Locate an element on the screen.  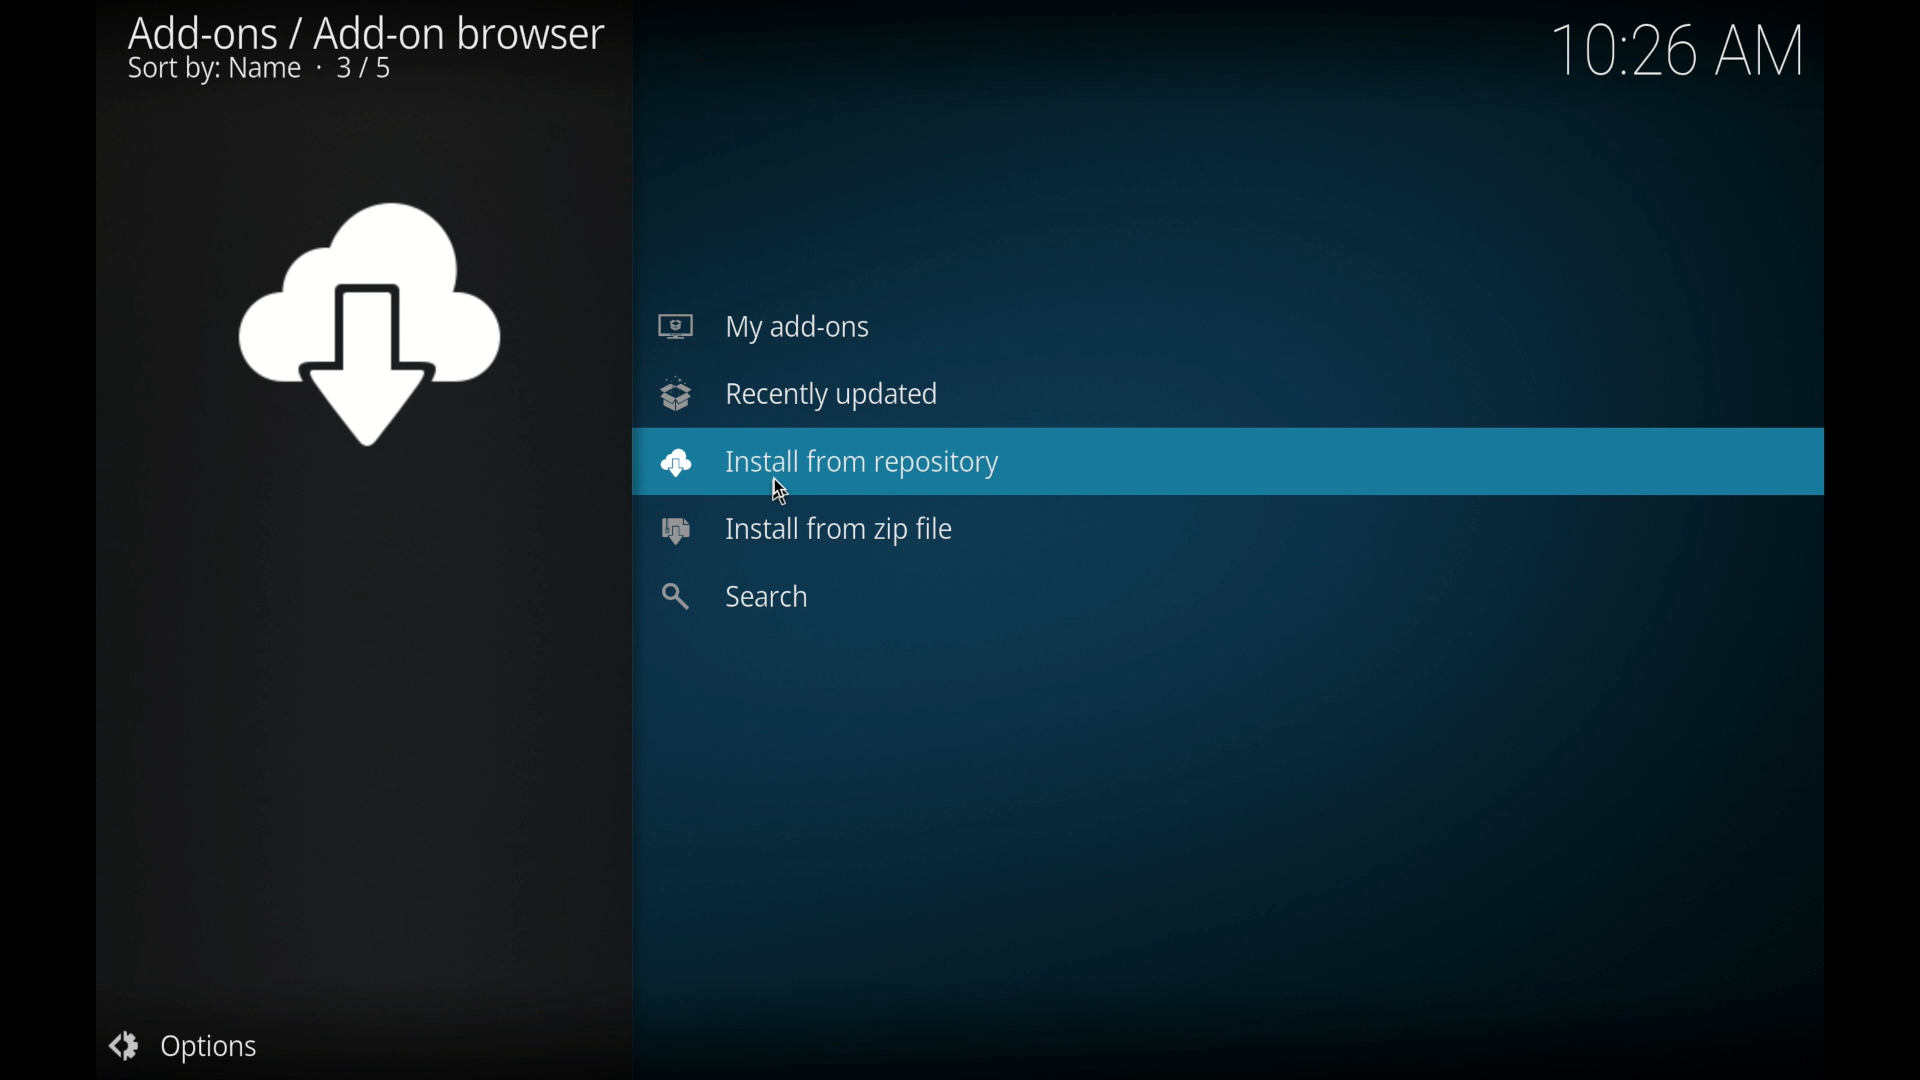
install from zip files is located at coordinates (805, 531).